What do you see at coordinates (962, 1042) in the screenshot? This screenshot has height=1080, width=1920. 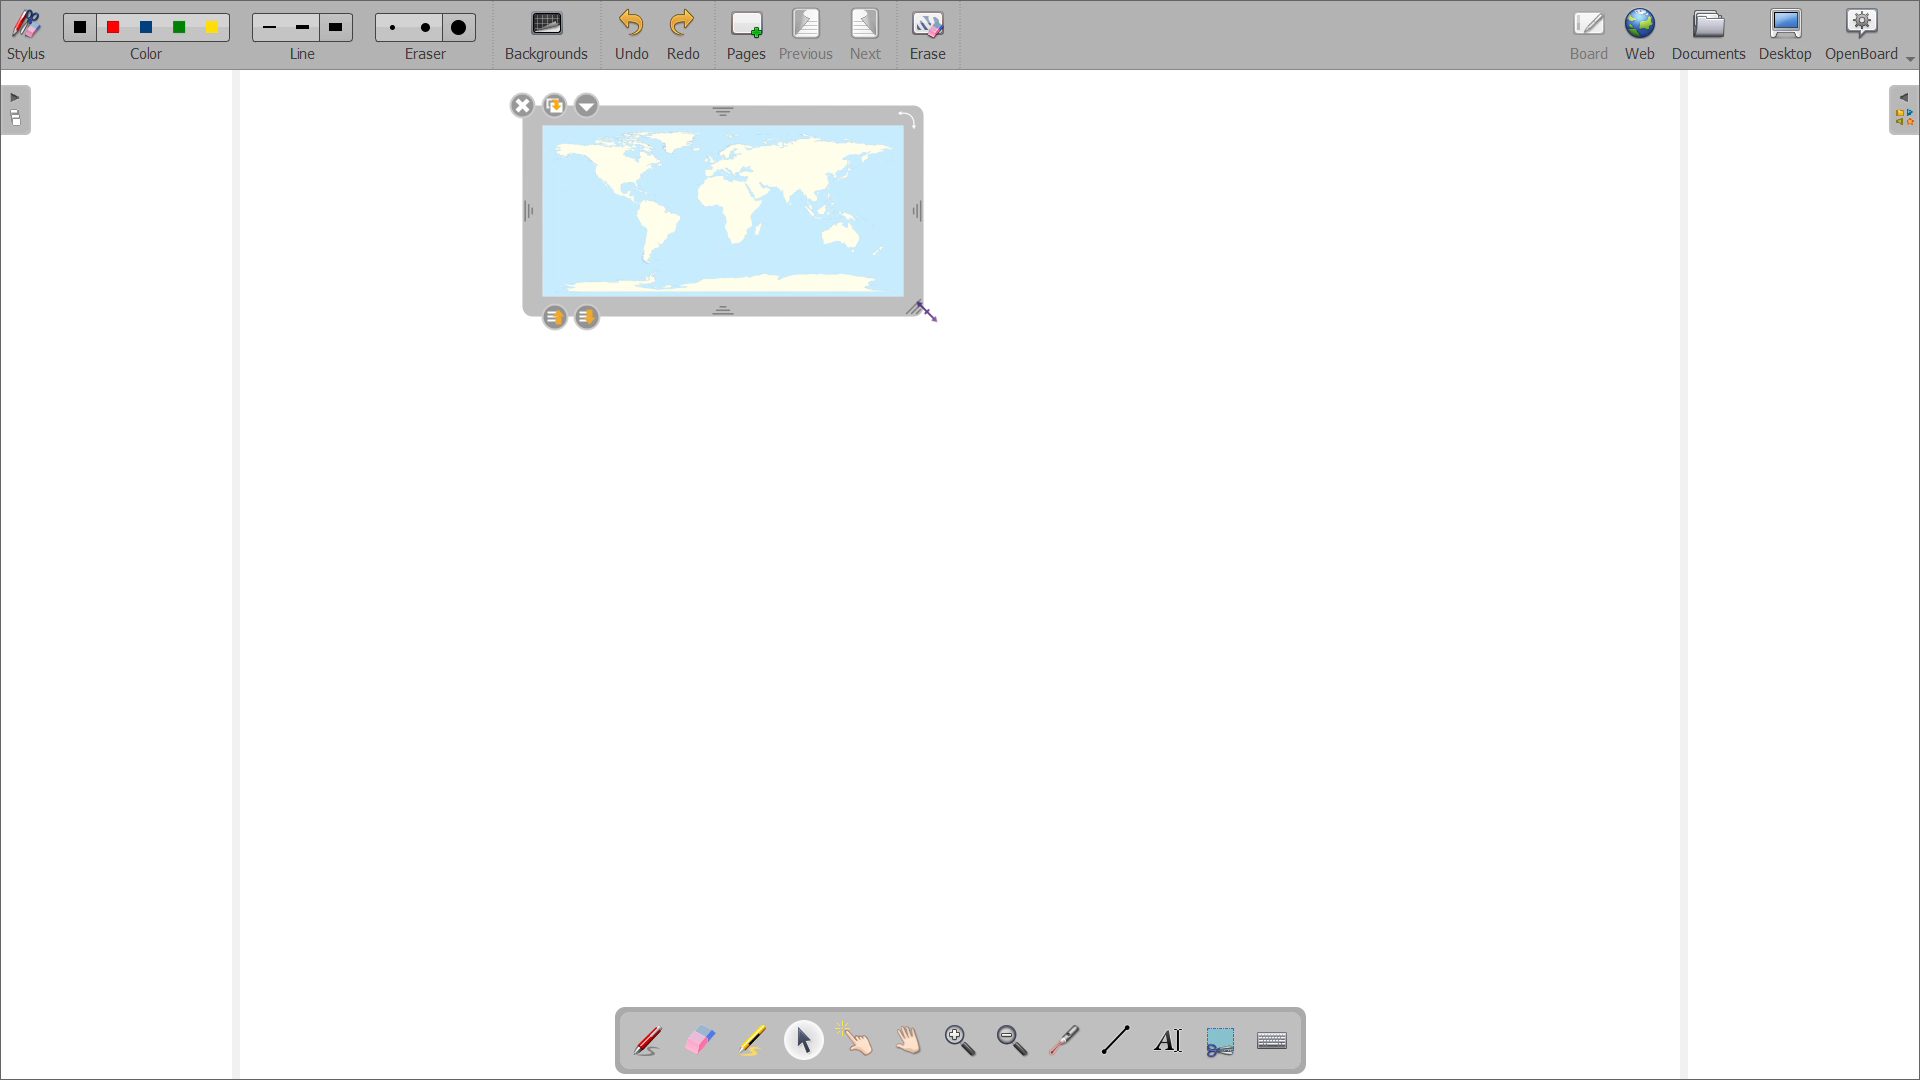 I see `zoom in` at bounding box center [962, 1042].